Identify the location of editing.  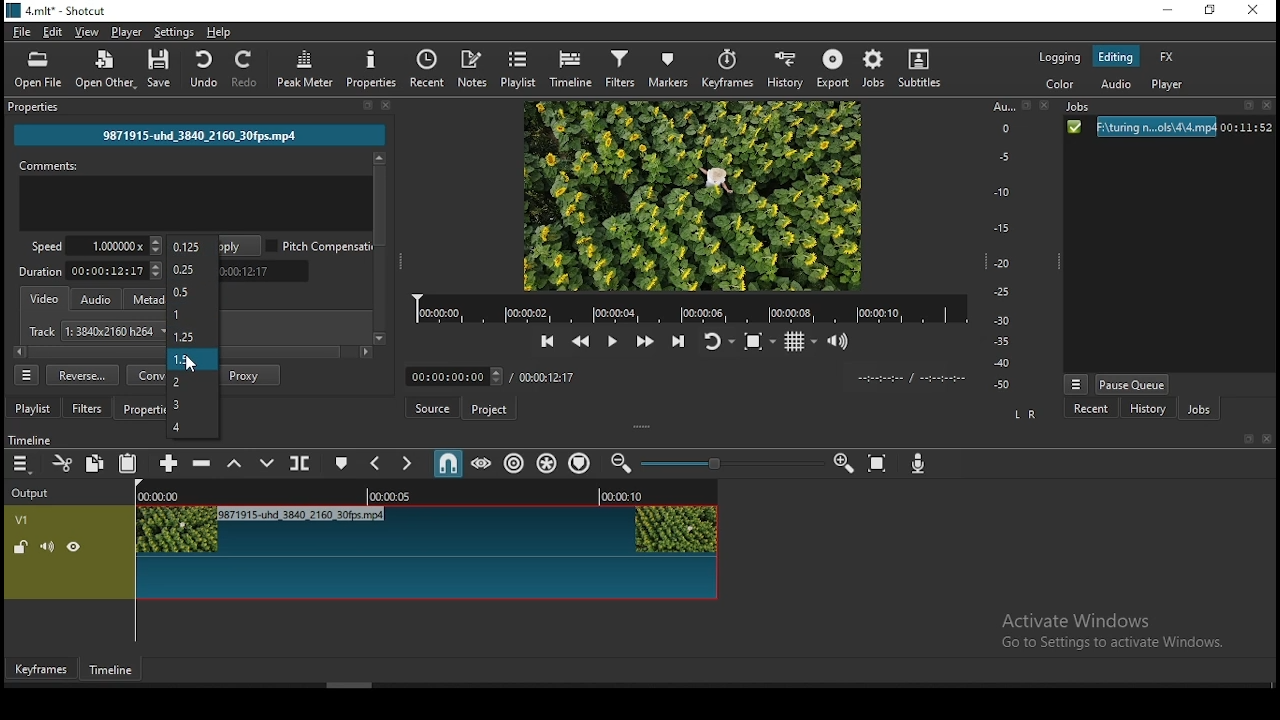
(1116, 55).